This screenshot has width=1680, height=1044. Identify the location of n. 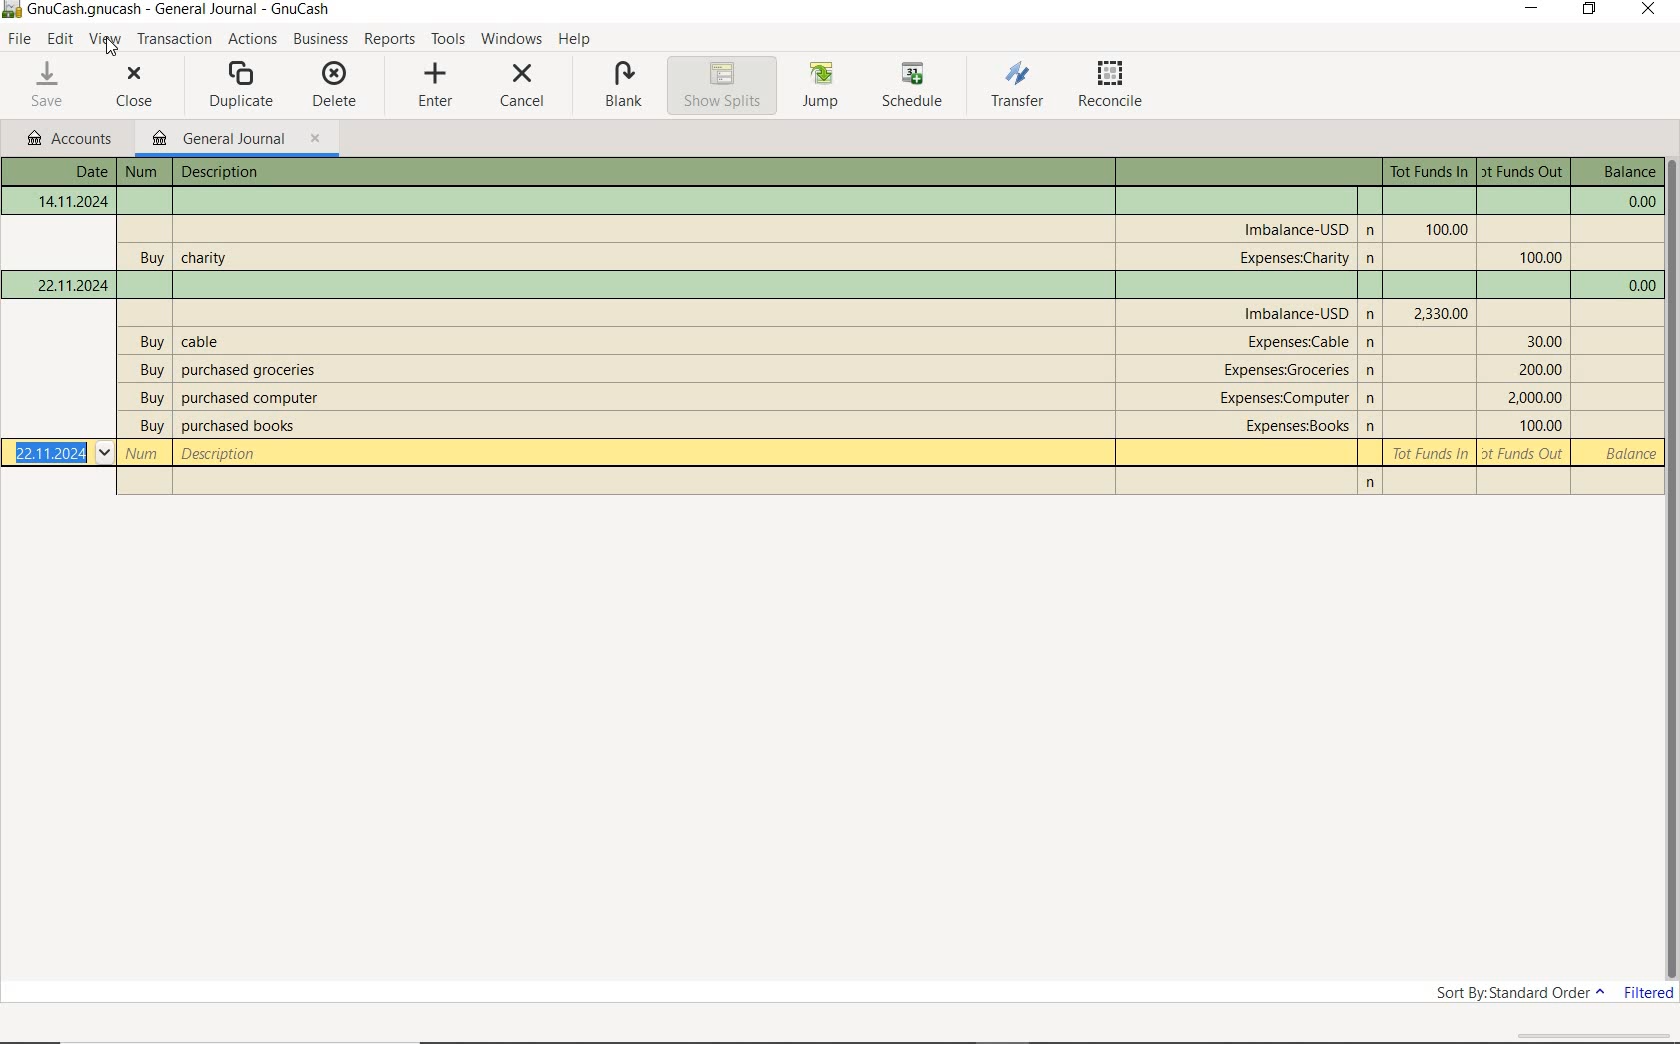
(1373, 425).